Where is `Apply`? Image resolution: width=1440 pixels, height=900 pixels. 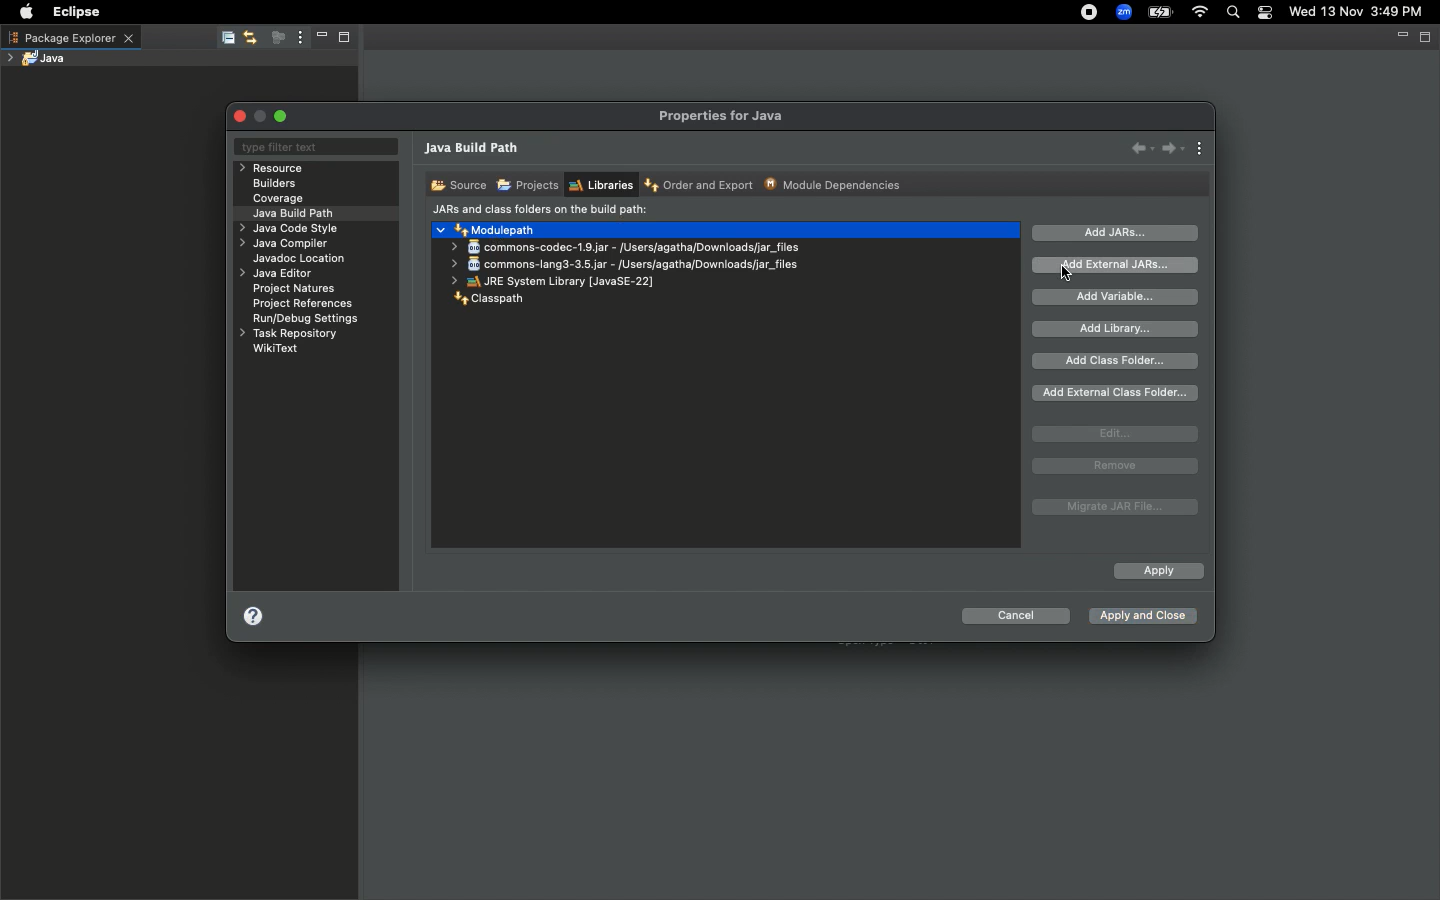
Apply is located at coordinates (1157, 572).